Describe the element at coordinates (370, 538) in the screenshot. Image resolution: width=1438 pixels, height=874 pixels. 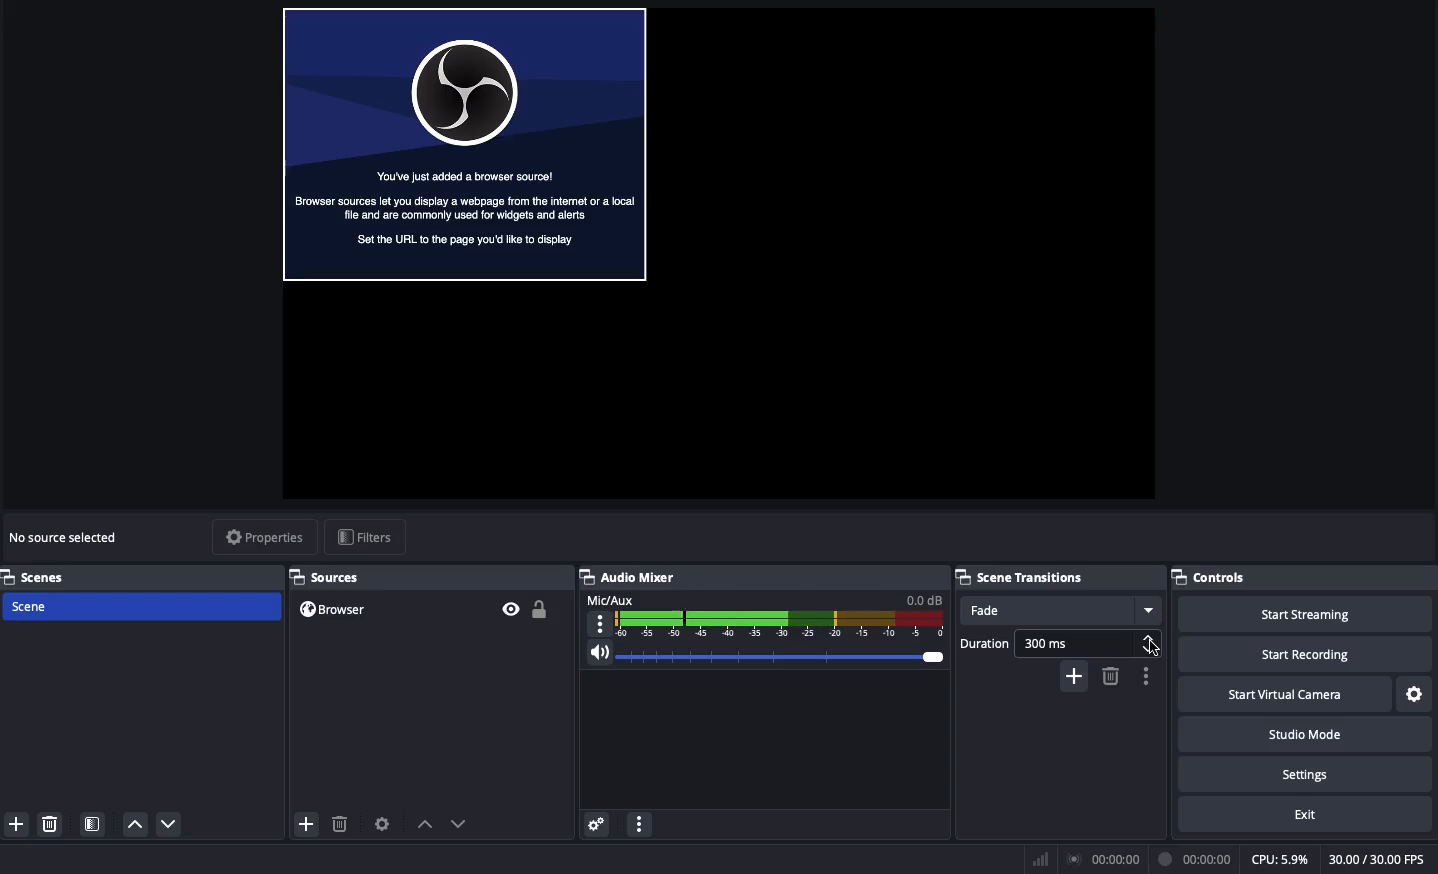
I see `filters` at that location.